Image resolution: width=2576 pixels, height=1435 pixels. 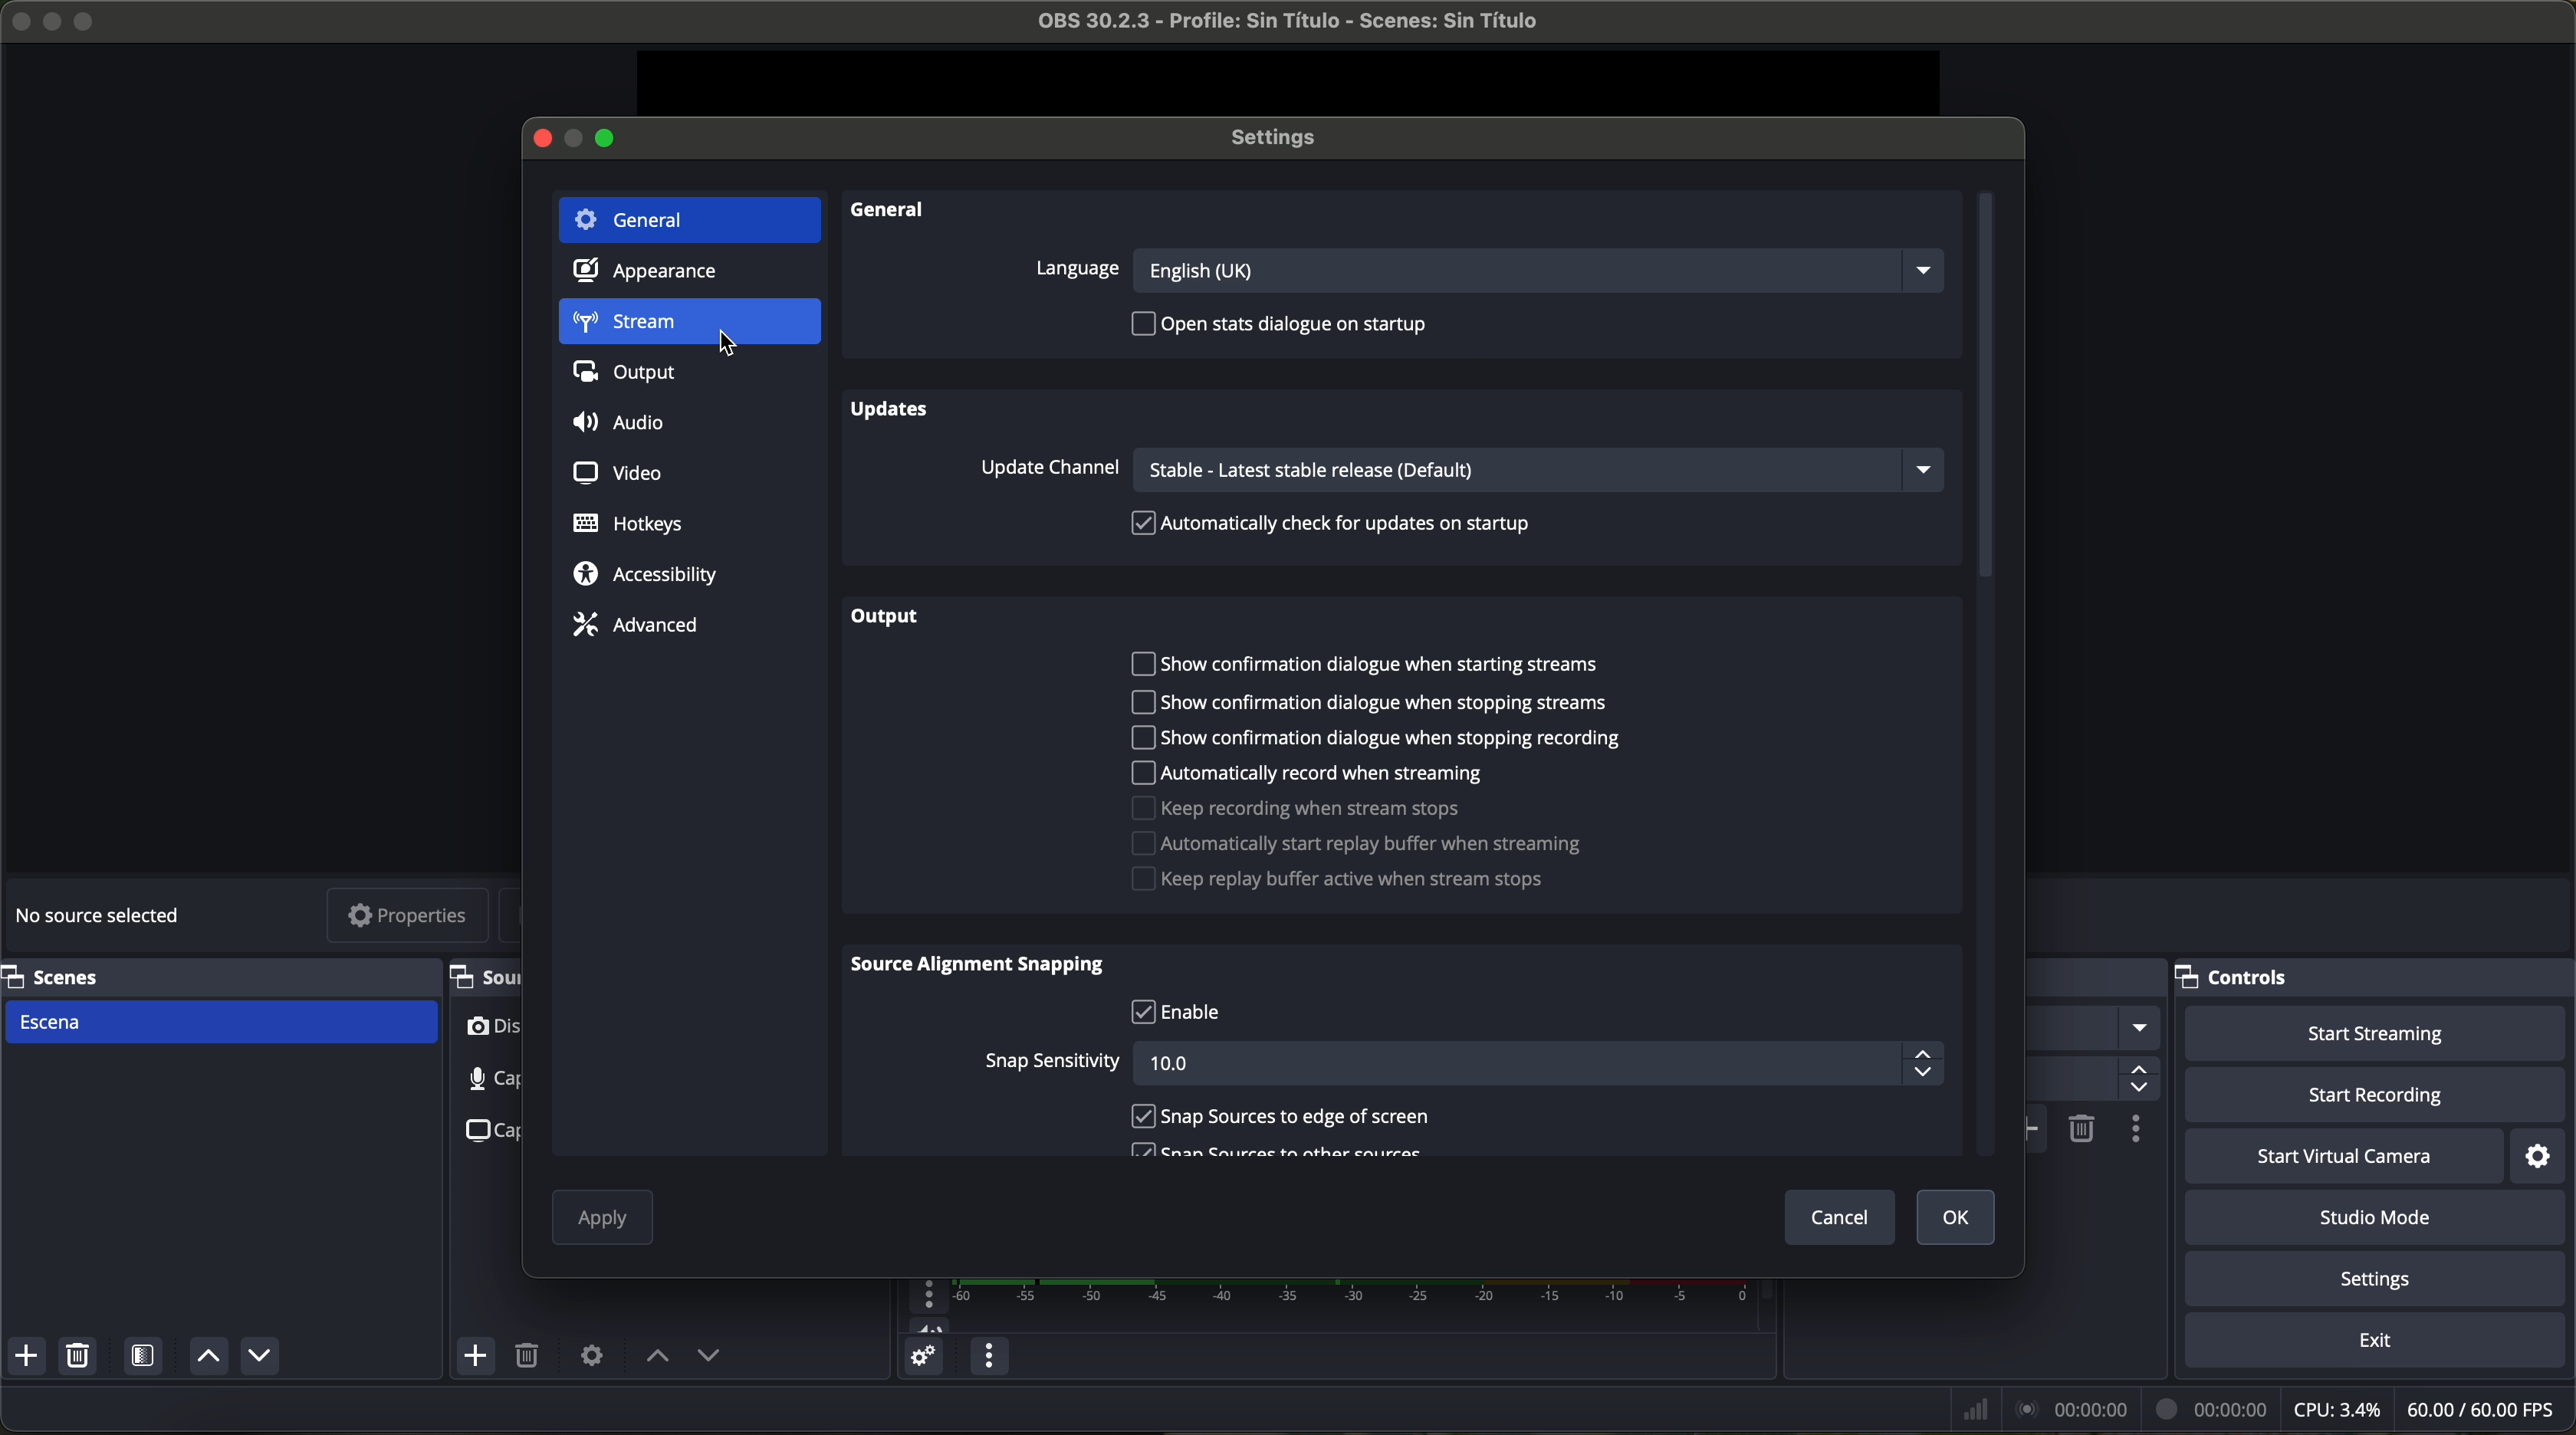 I want to click on settings, so click(x=2541, y=1156).